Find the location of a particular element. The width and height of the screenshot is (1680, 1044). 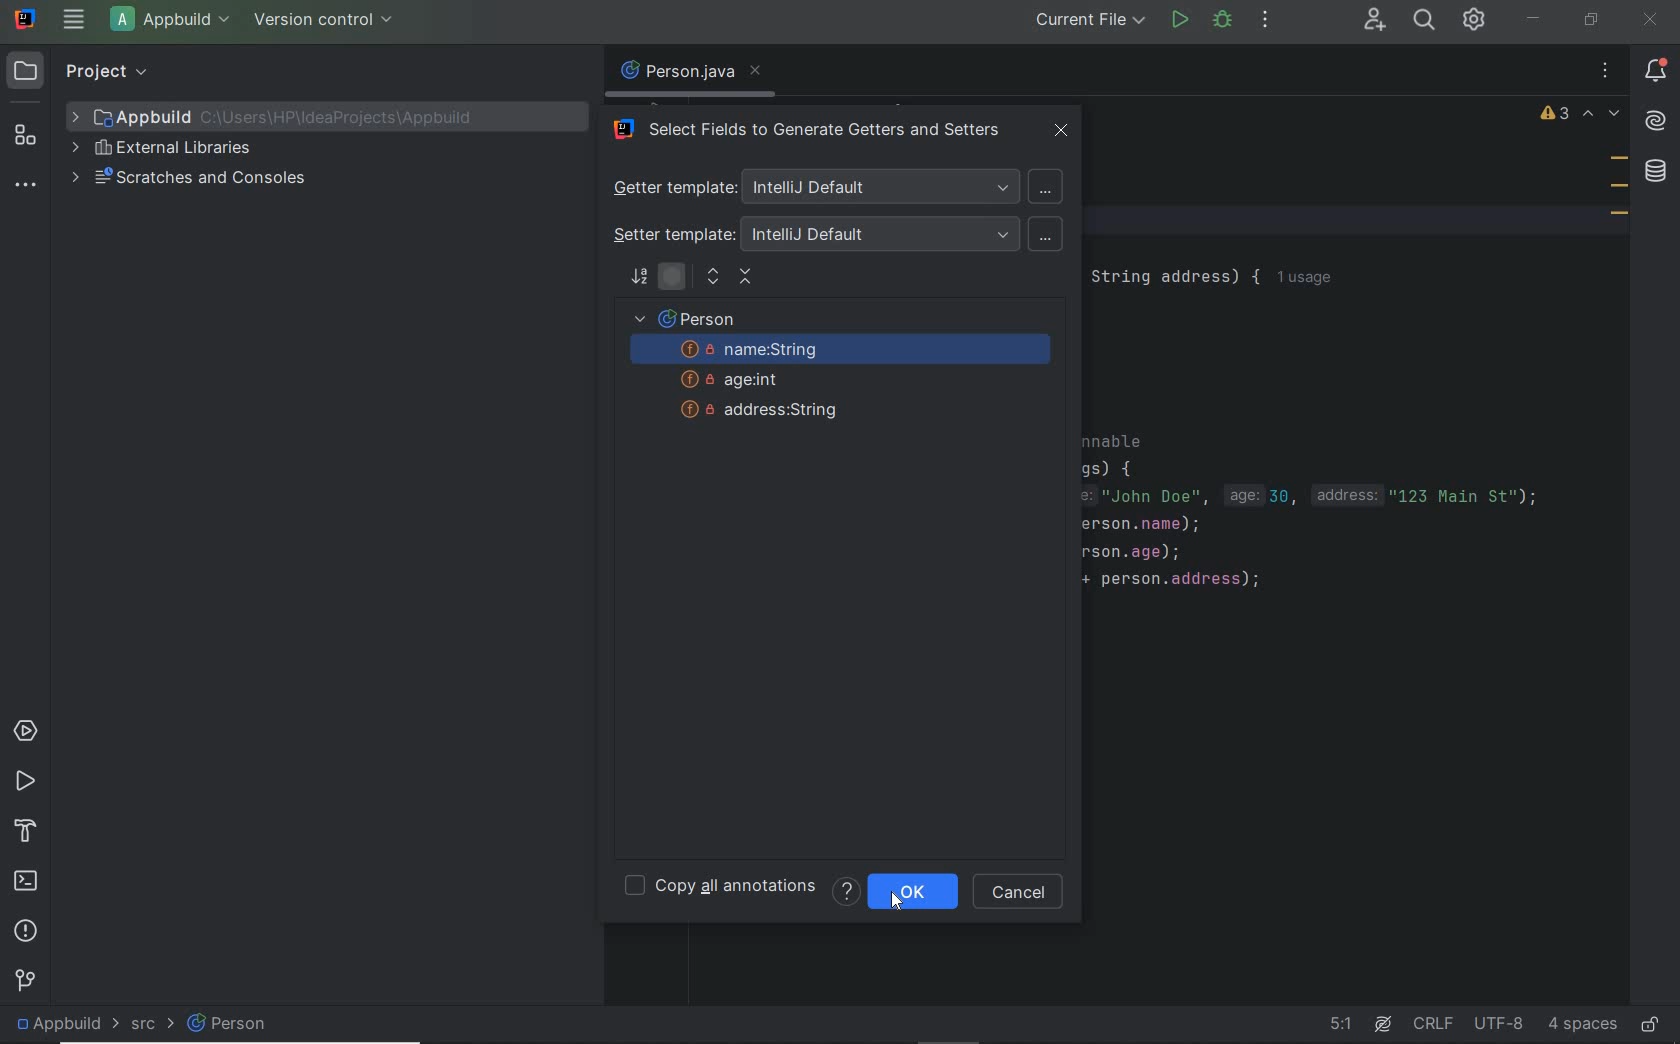

show classes is located at coordinates (673, 279).